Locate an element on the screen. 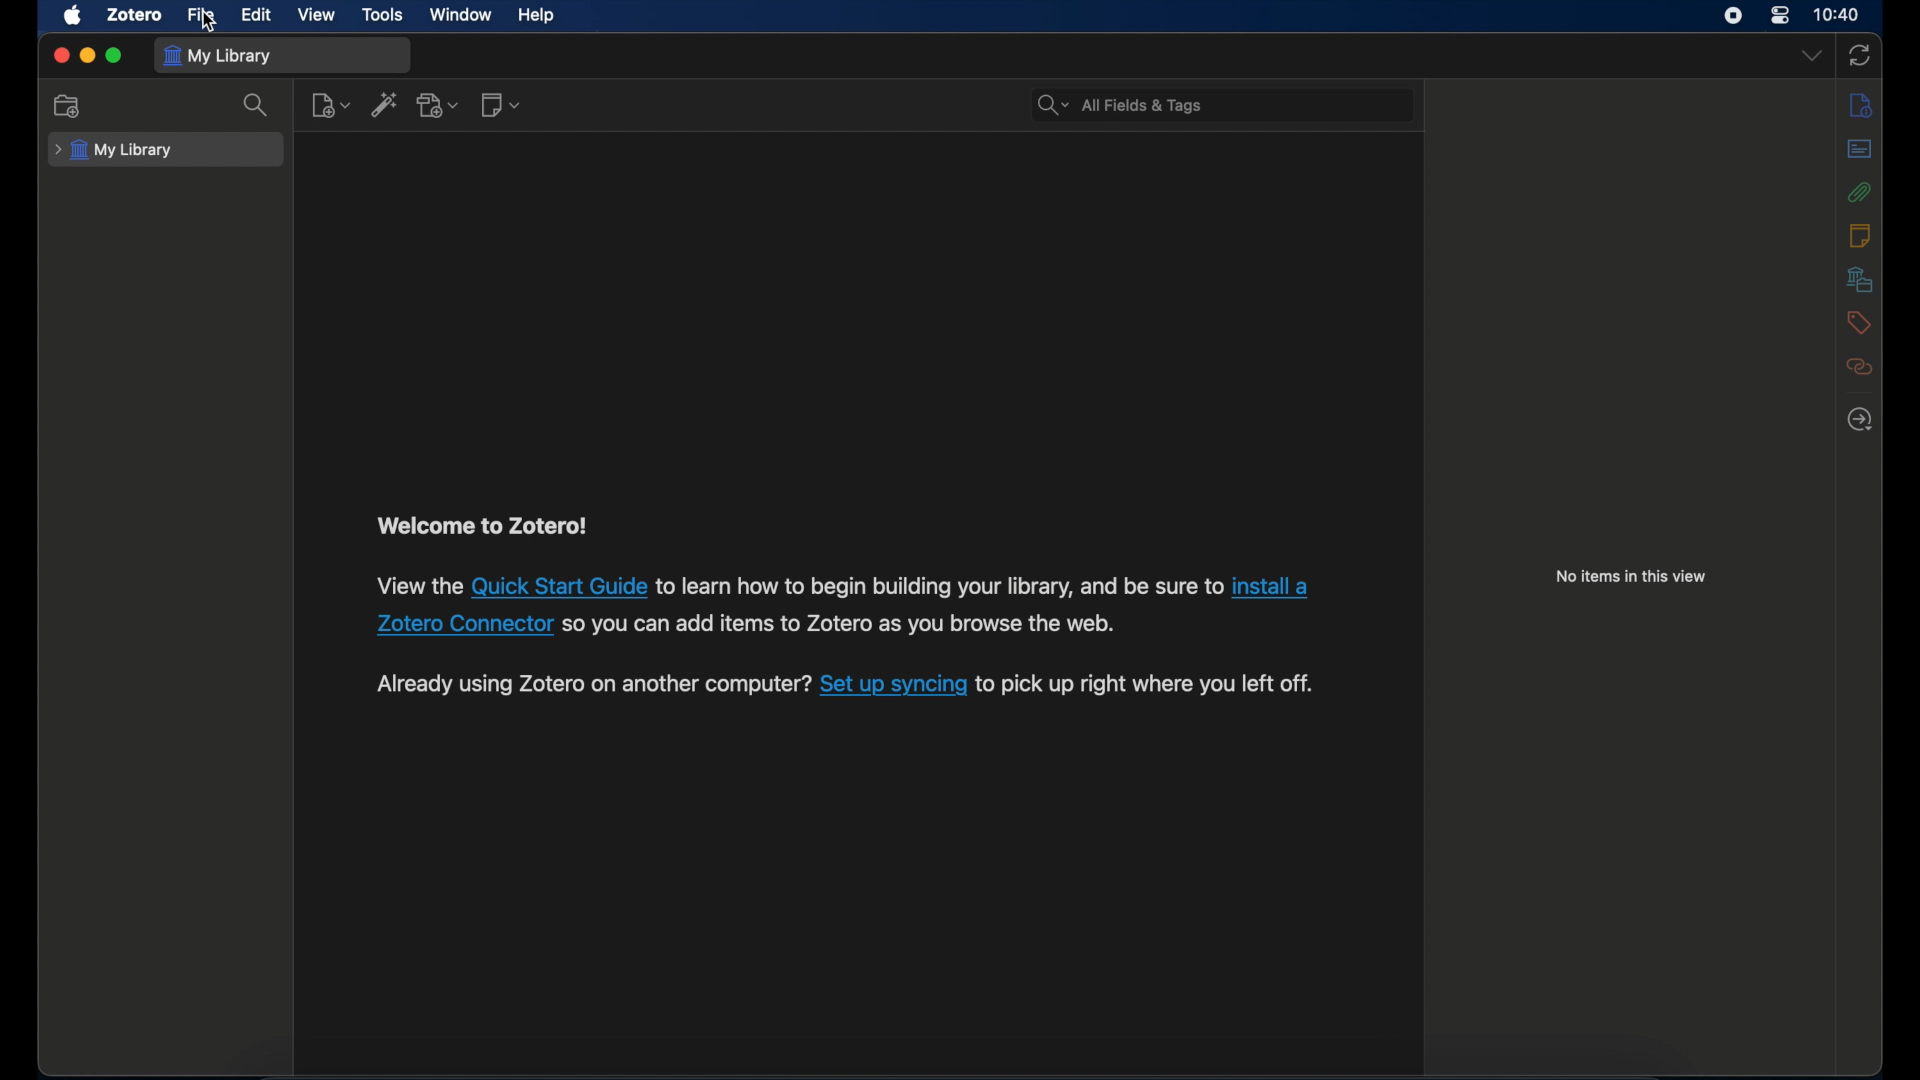 The image size is (1920, 1080). control center is located at coordinates (1780, 16).